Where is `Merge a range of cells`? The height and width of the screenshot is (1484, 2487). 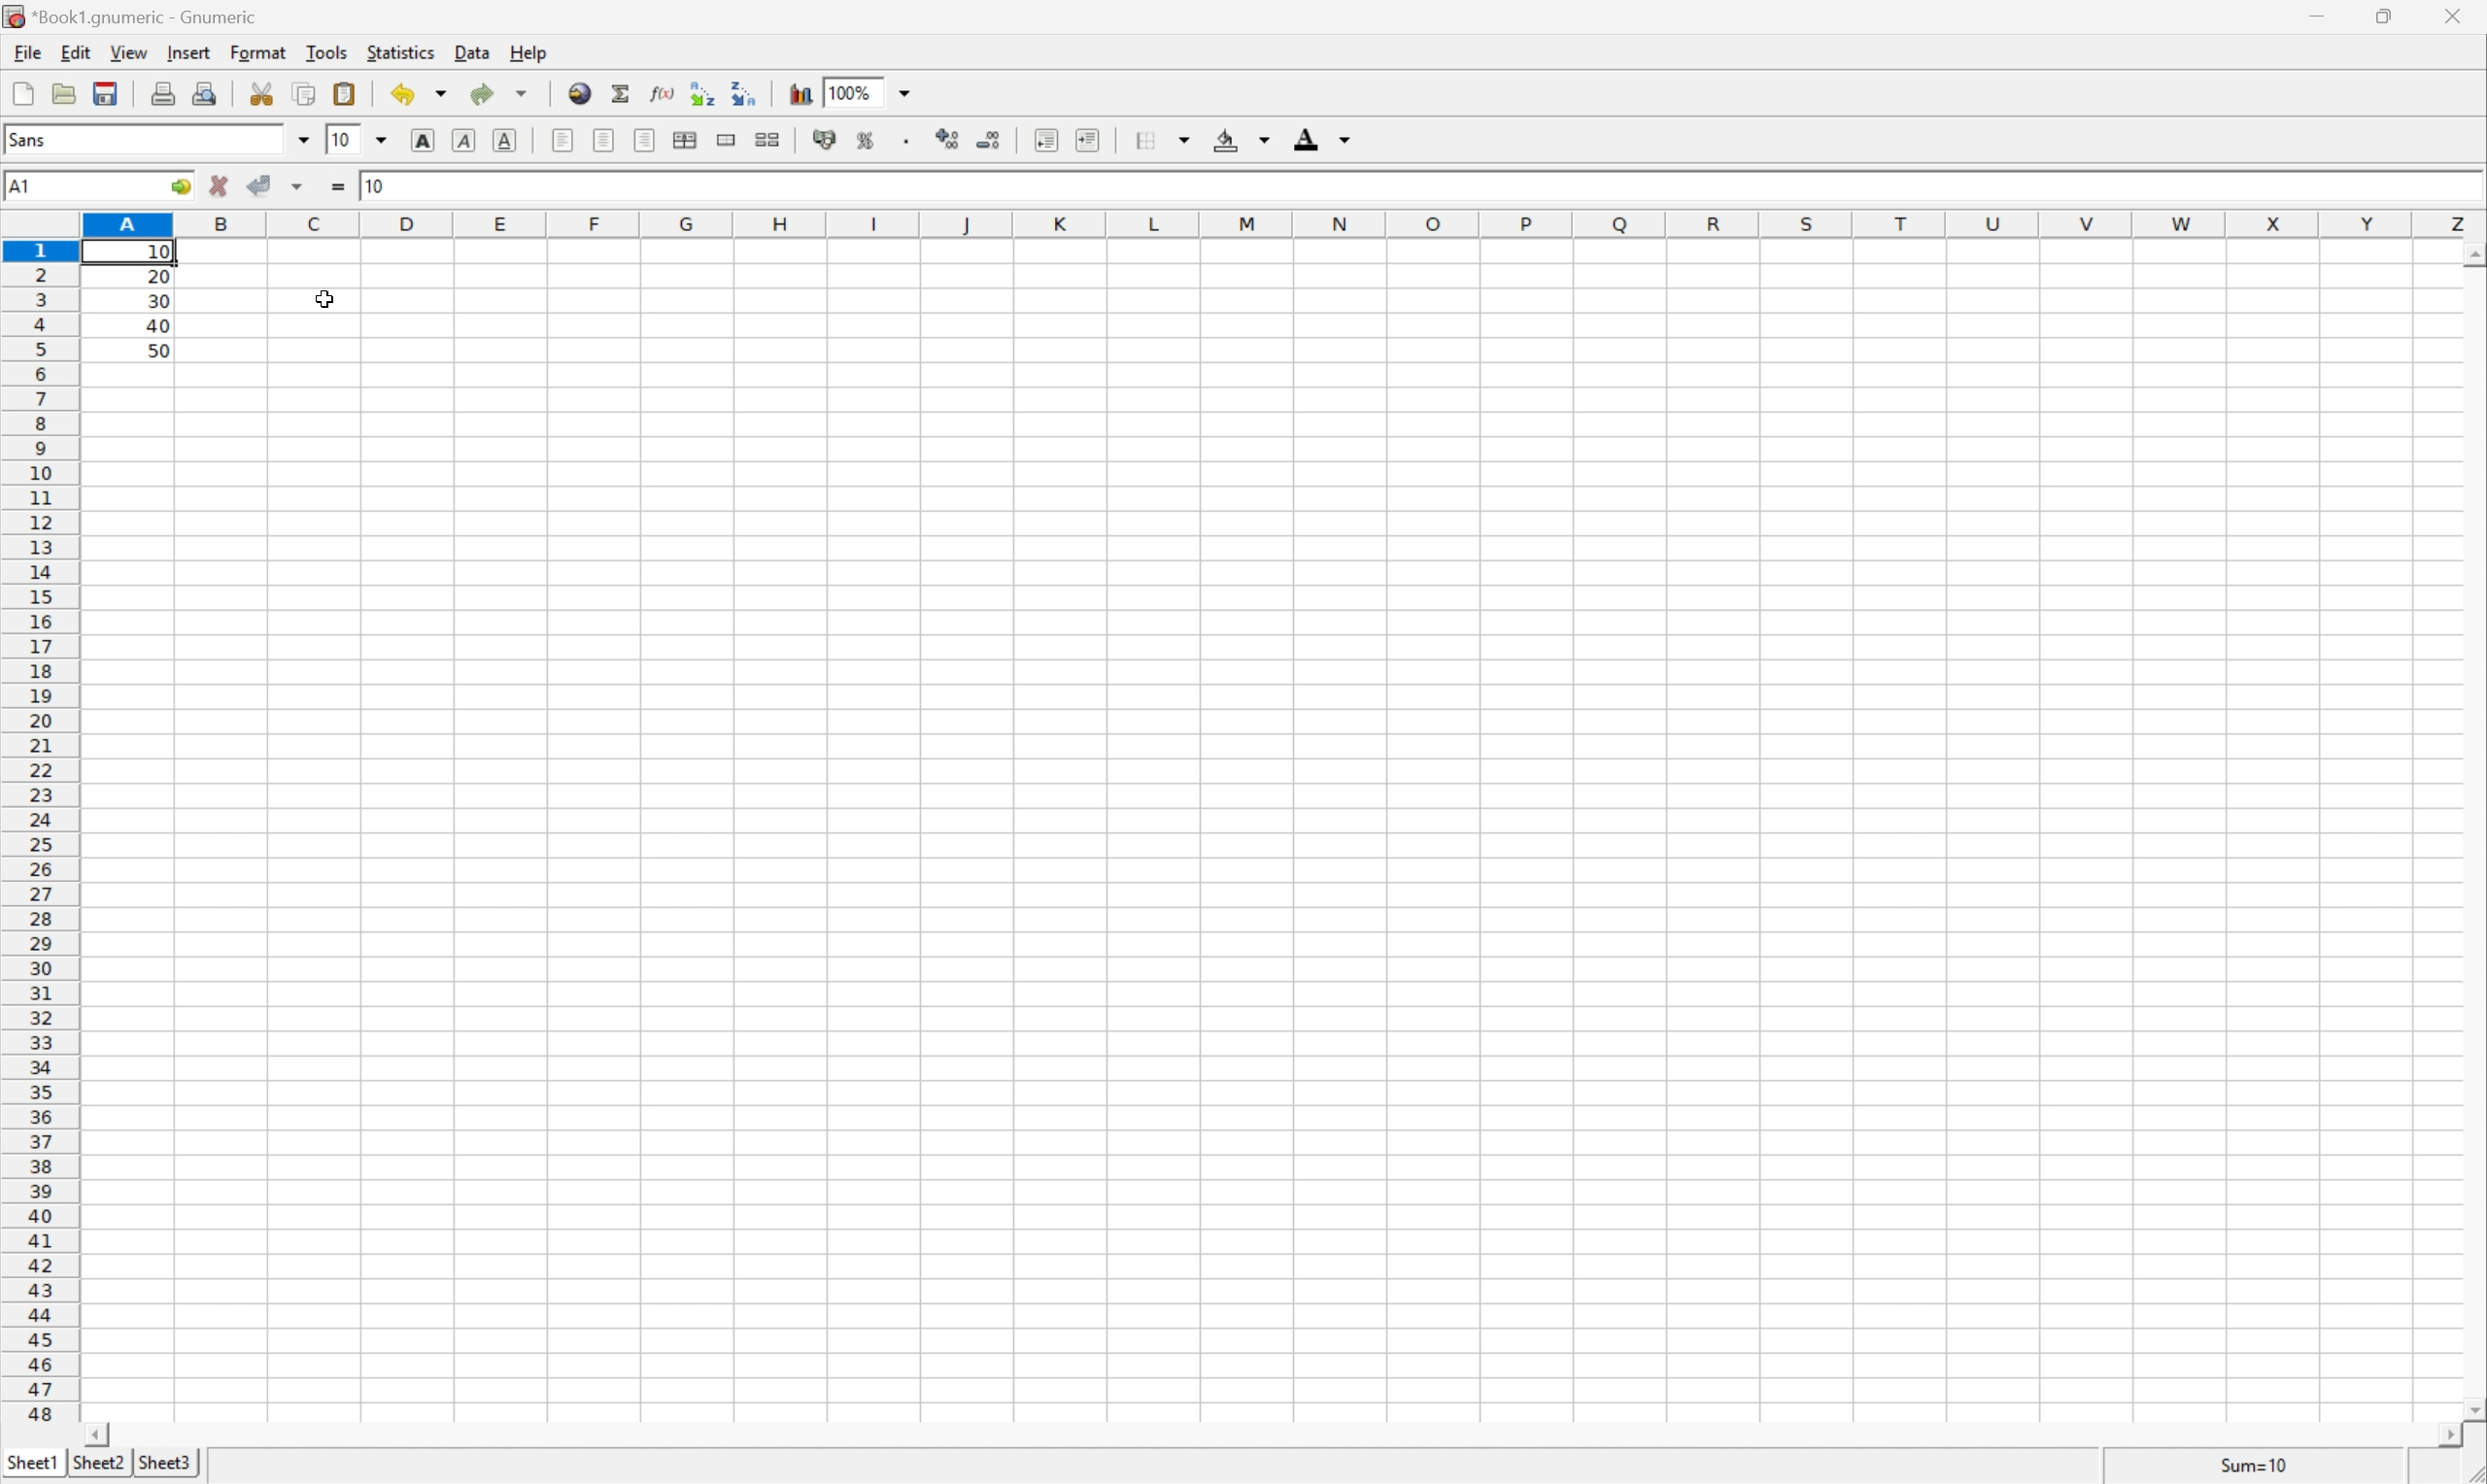 Merge a range of cells is located at coordinates (726, 142).